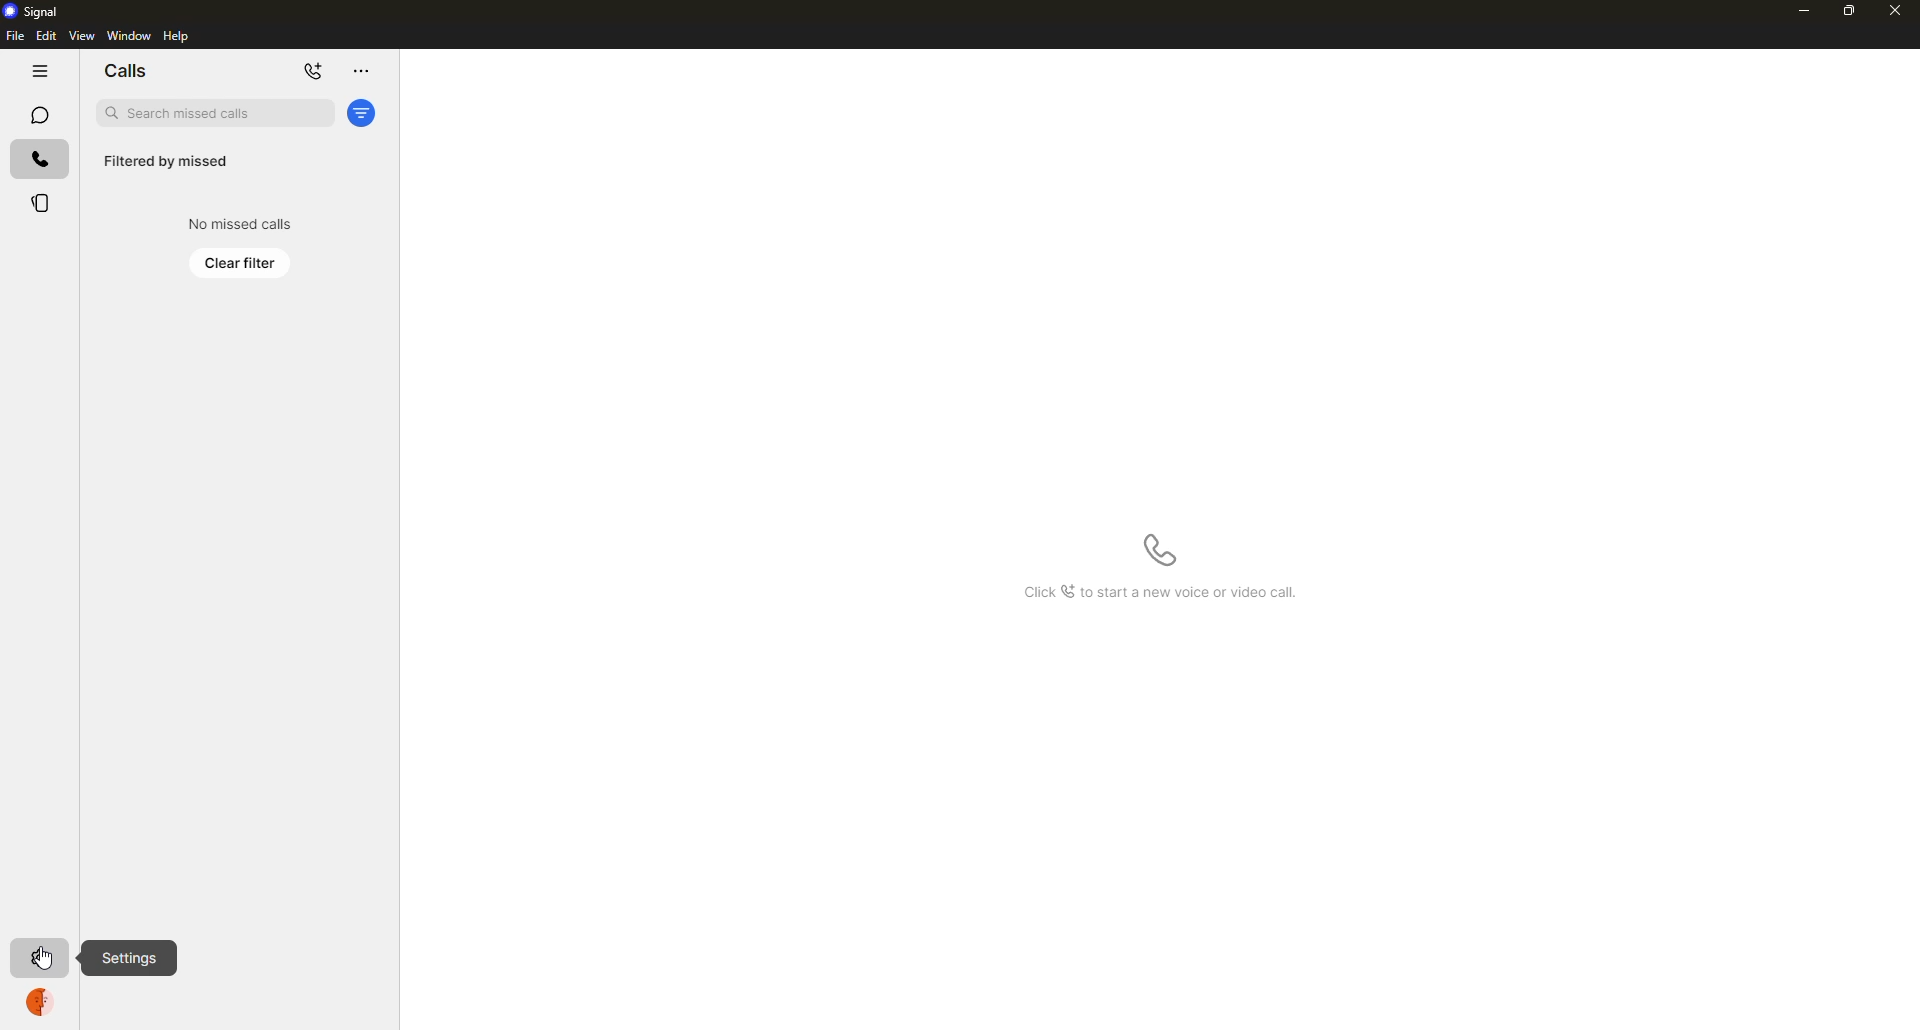 Image resolution: width=1920 pixels, height=1030 pixels. Describe the element at coordinates (46, 35) in the screenshot. I see `edit` at that location.